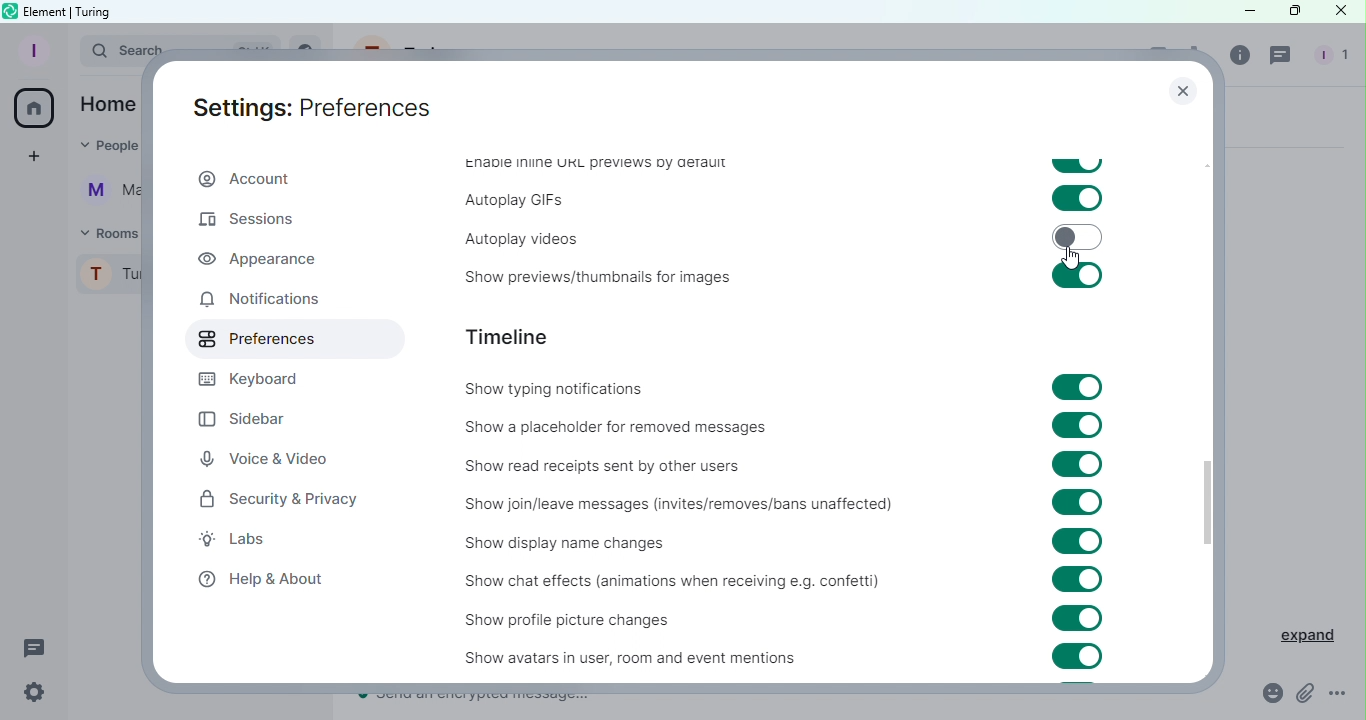  Describe the element at coordinates (104, 148) in the screenshot. I see `People` at that location.